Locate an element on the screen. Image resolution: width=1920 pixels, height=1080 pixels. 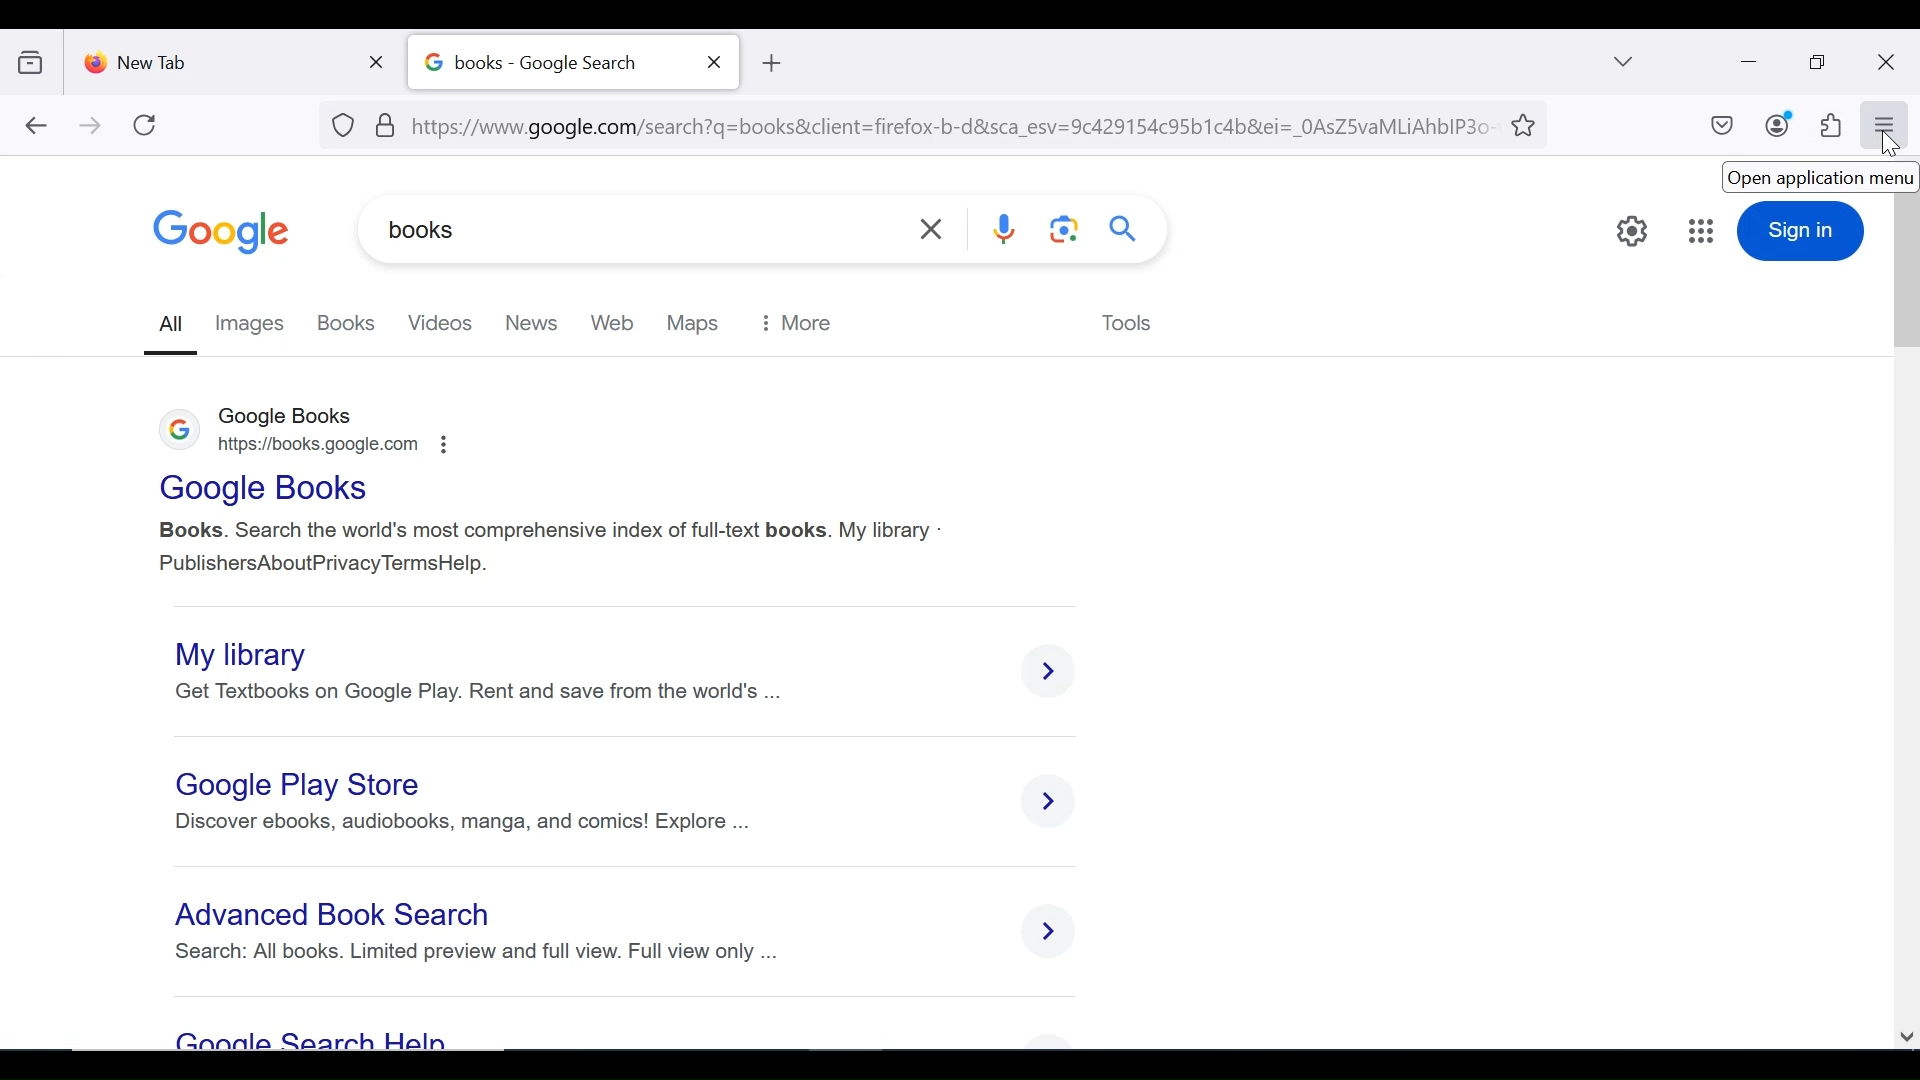
save to pocket is located at coordinates (1720, 127).